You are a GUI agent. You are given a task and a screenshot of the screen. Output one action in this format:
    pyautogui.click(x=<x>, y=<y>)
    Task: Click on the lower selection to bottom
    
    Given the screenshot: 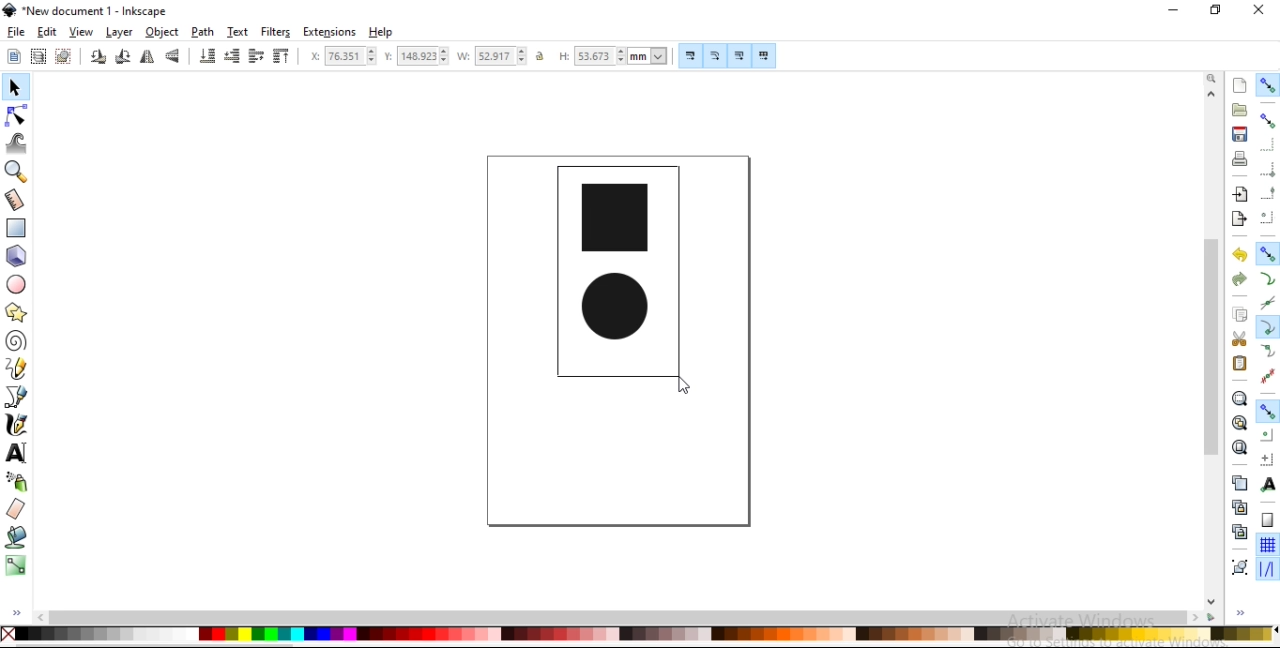 What is the action you would take?
    pyautogui.click(x=207, y=57)
    